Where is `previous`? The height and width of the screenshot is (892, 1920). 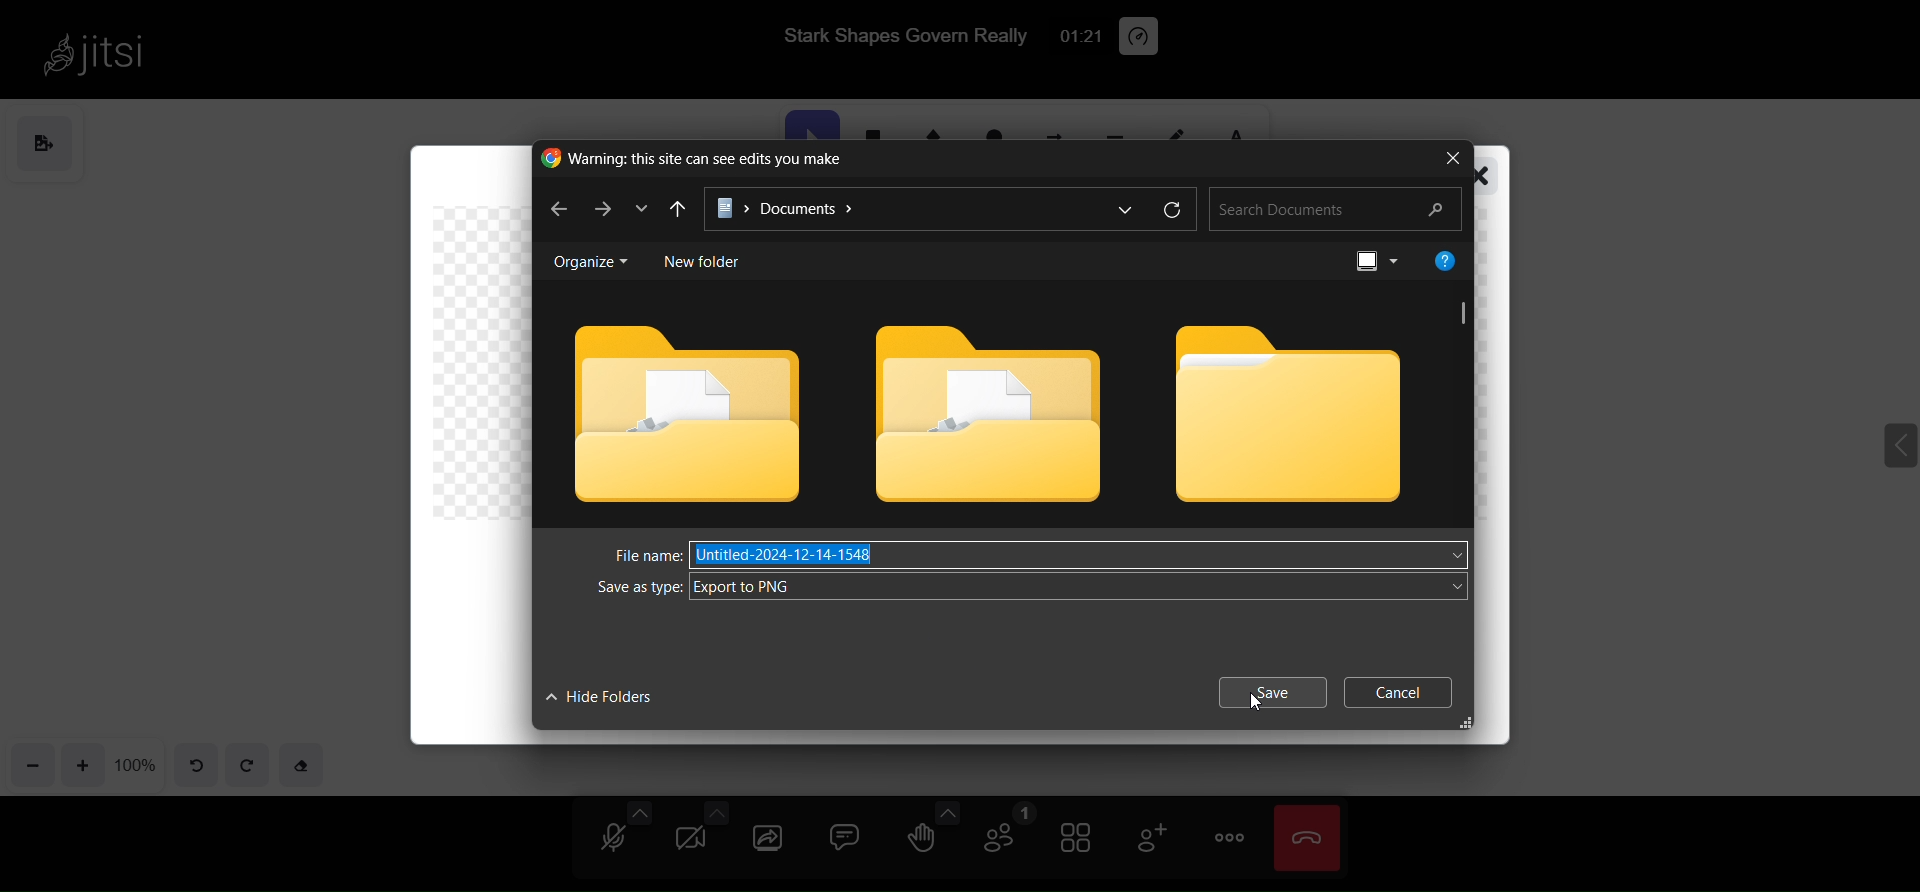
previous is located at coordinates (674, 210).